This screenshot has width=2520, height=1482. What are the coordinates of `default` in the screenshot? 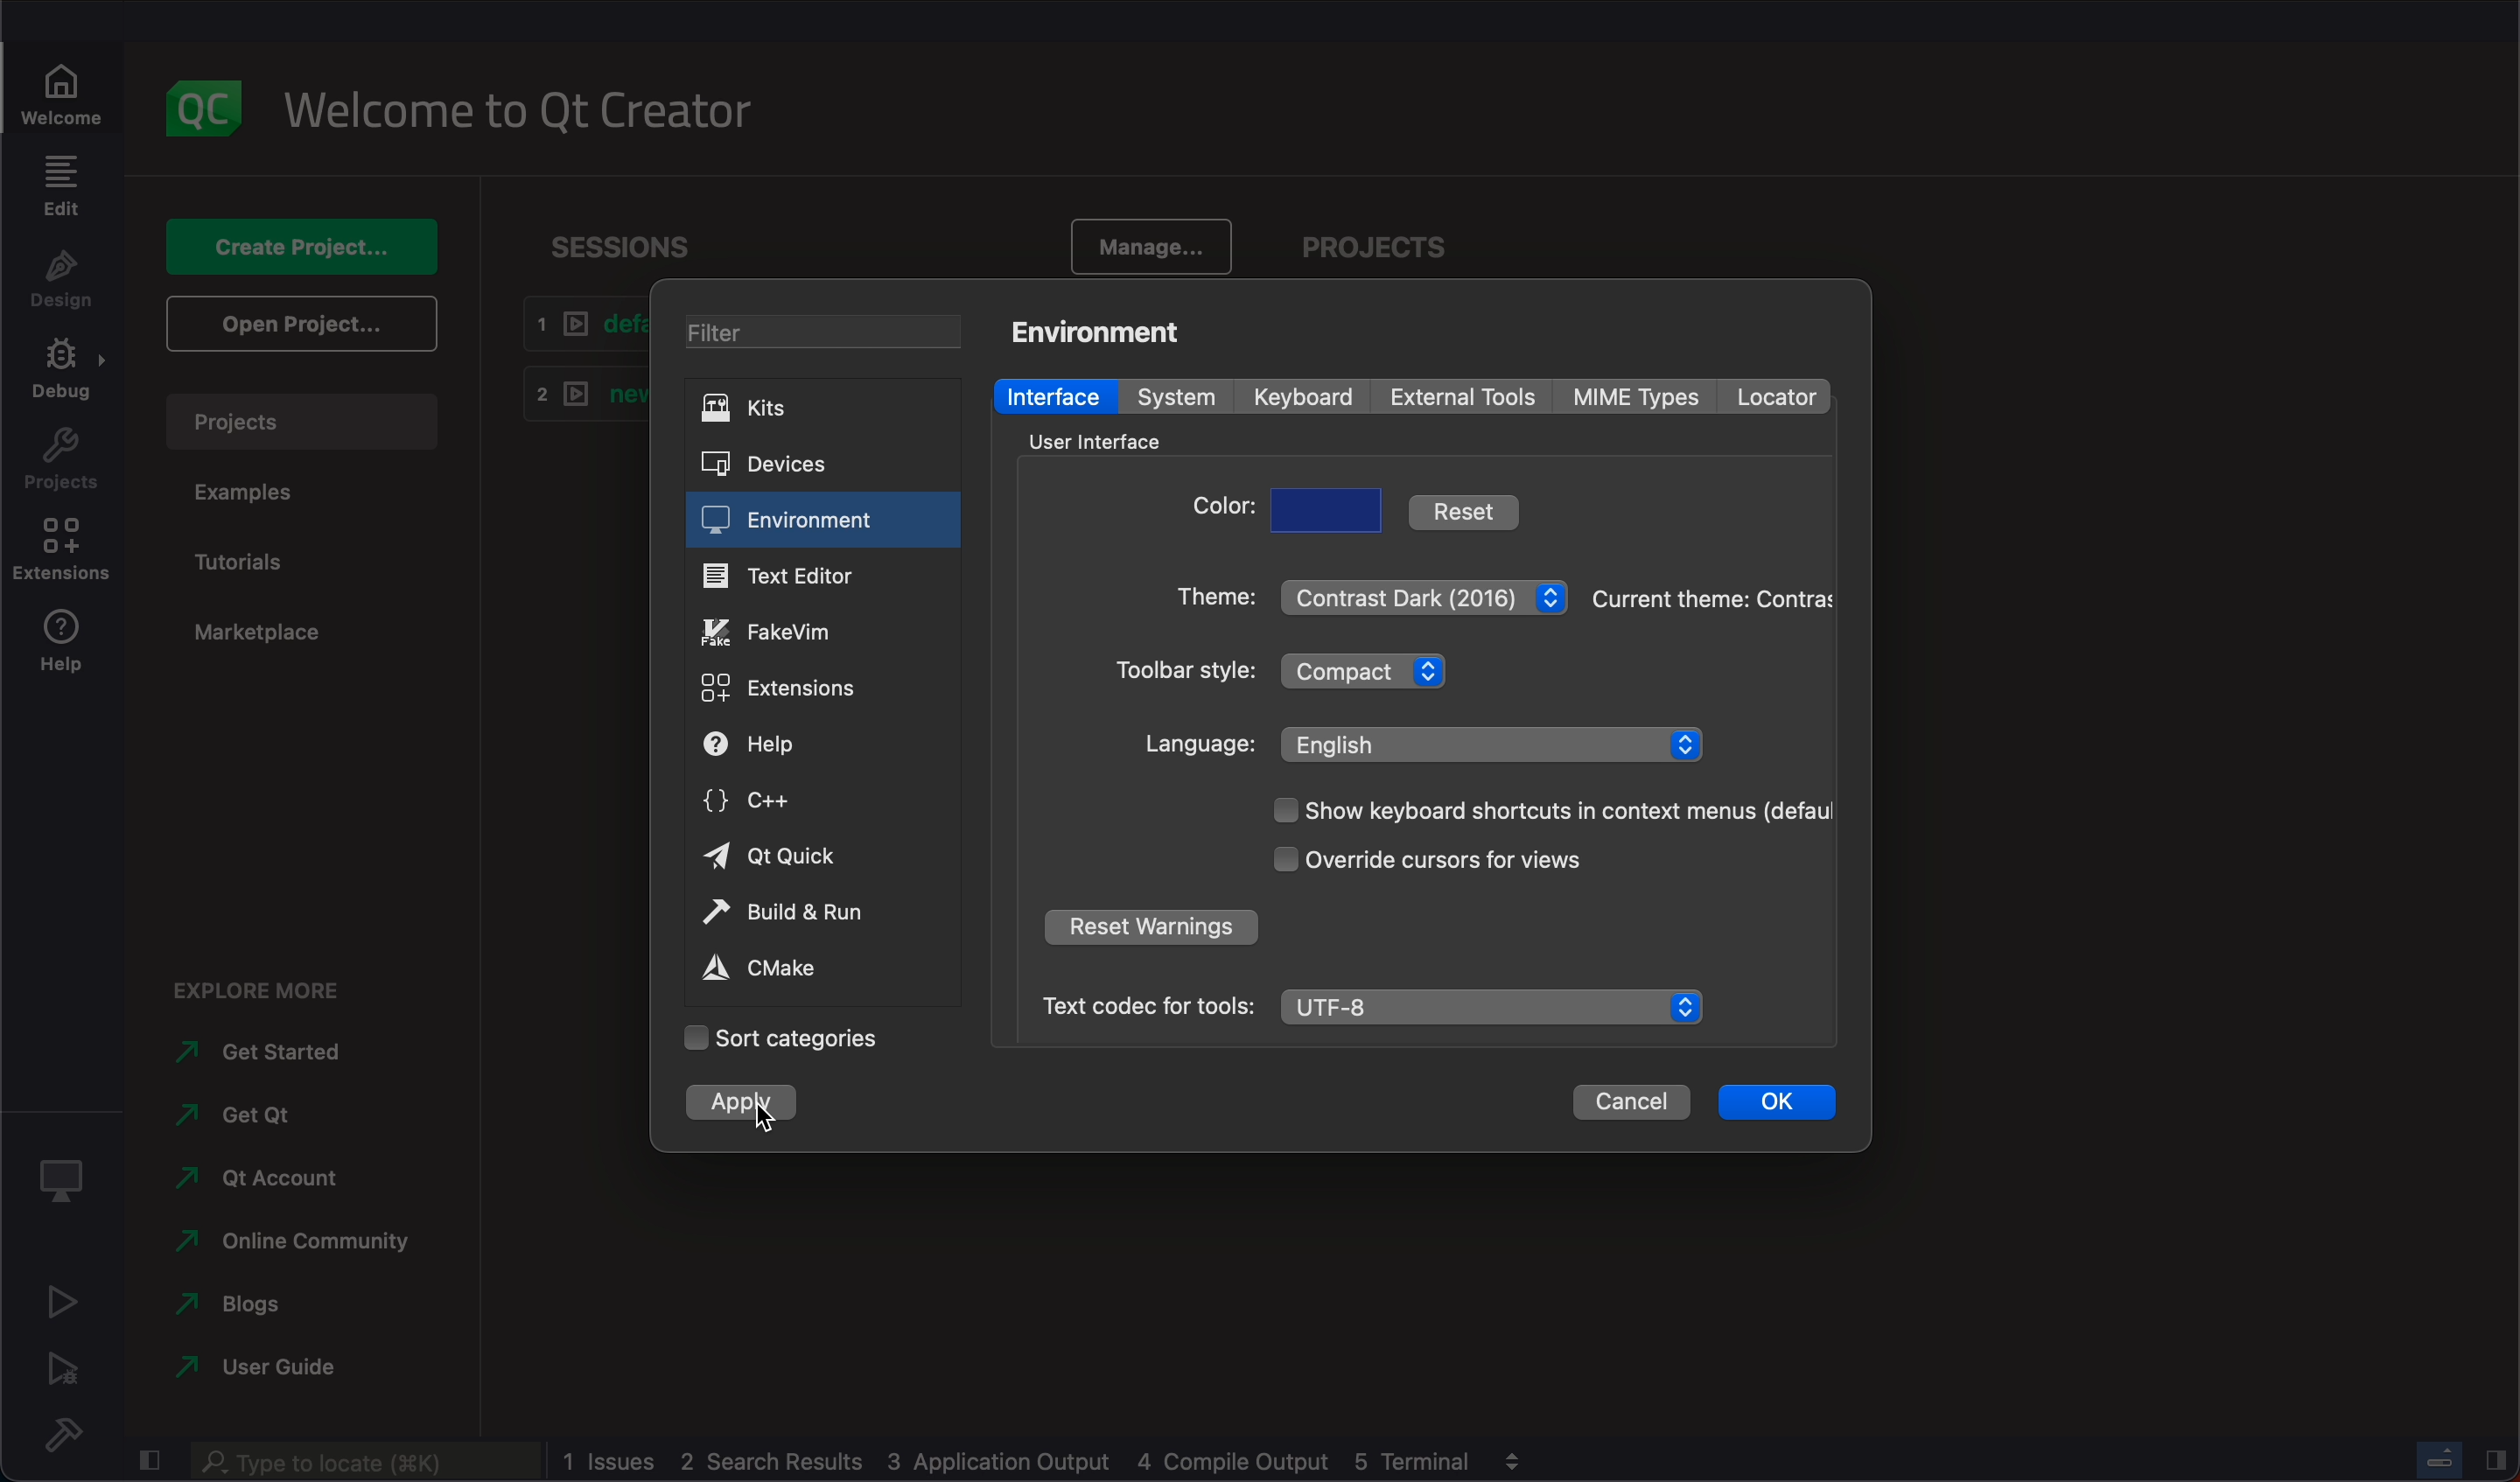 It's located at (575, 329).